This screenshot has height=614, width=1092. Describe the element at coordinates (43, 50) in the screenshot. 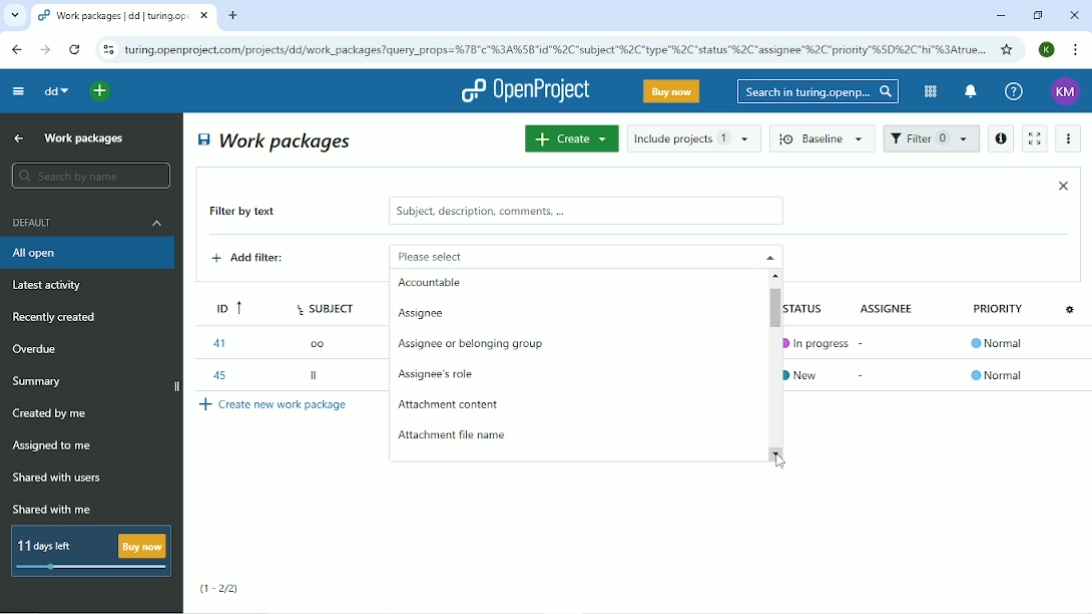

I see `Forward` at that location.